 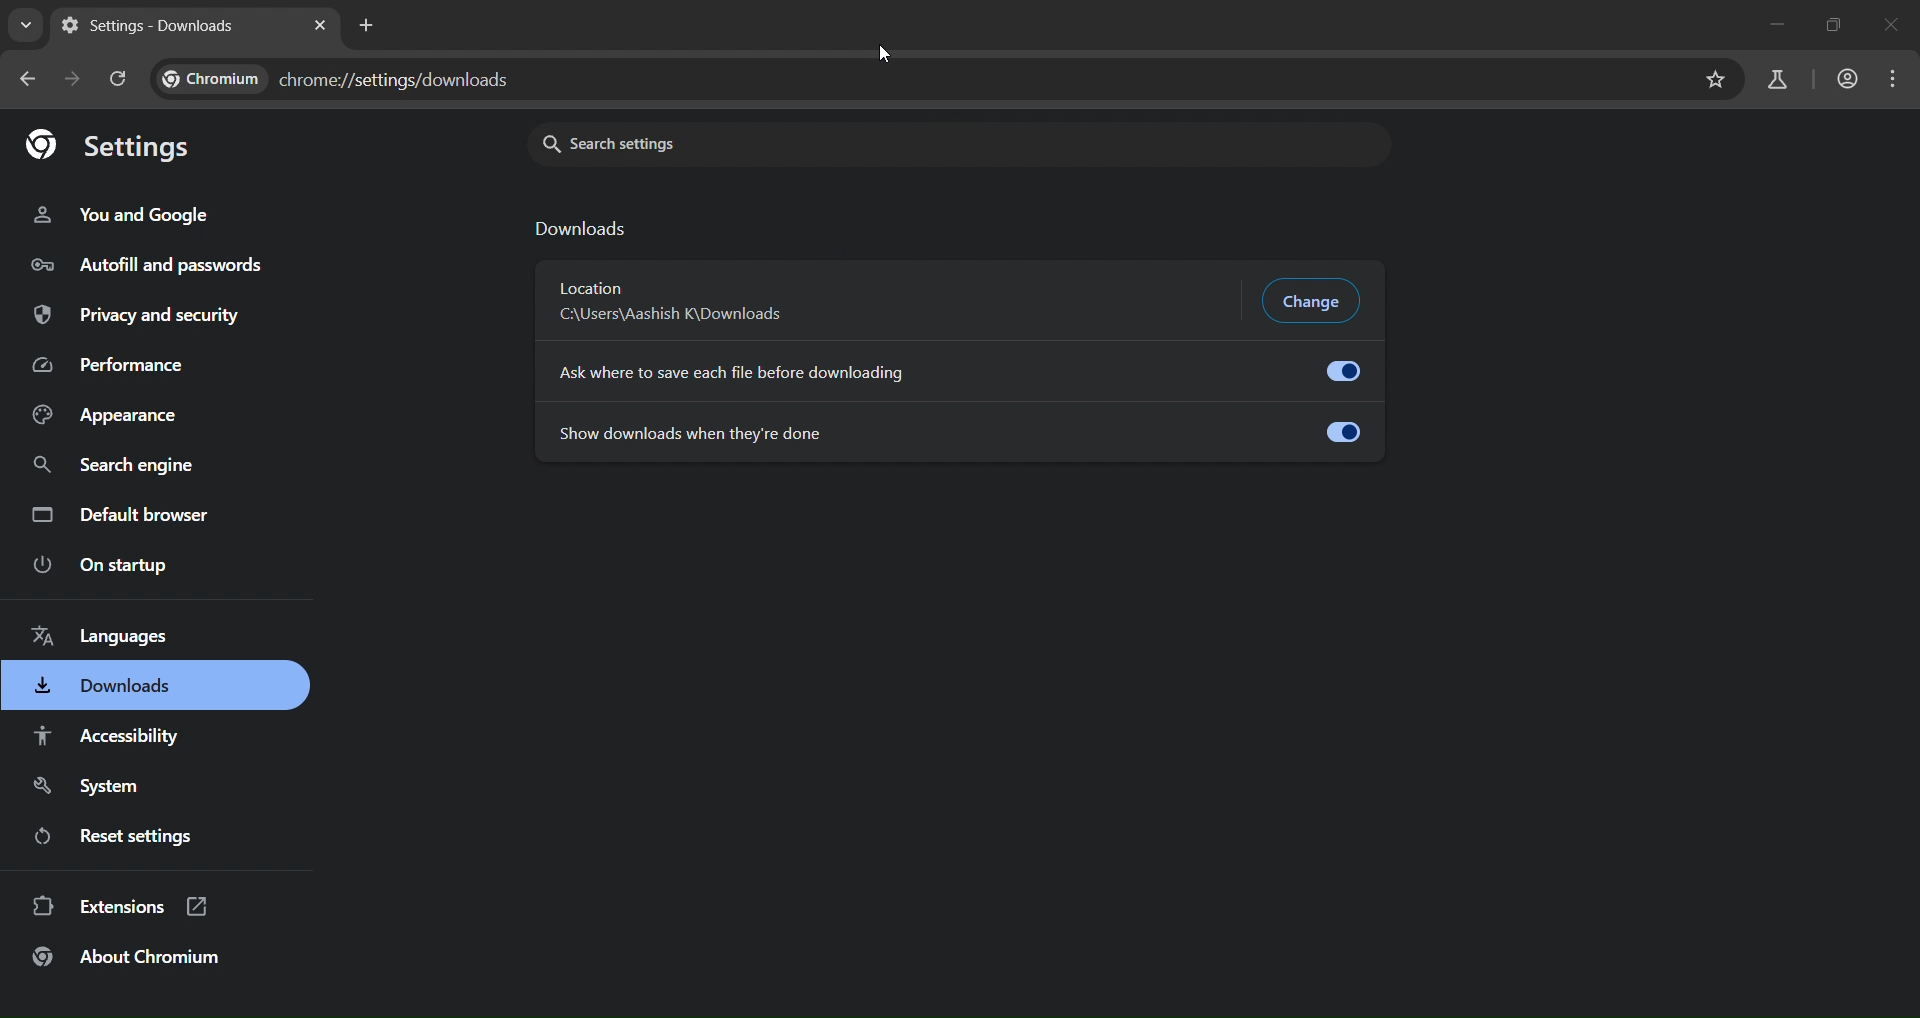 I want to click on system, so click(x=83, y=787).